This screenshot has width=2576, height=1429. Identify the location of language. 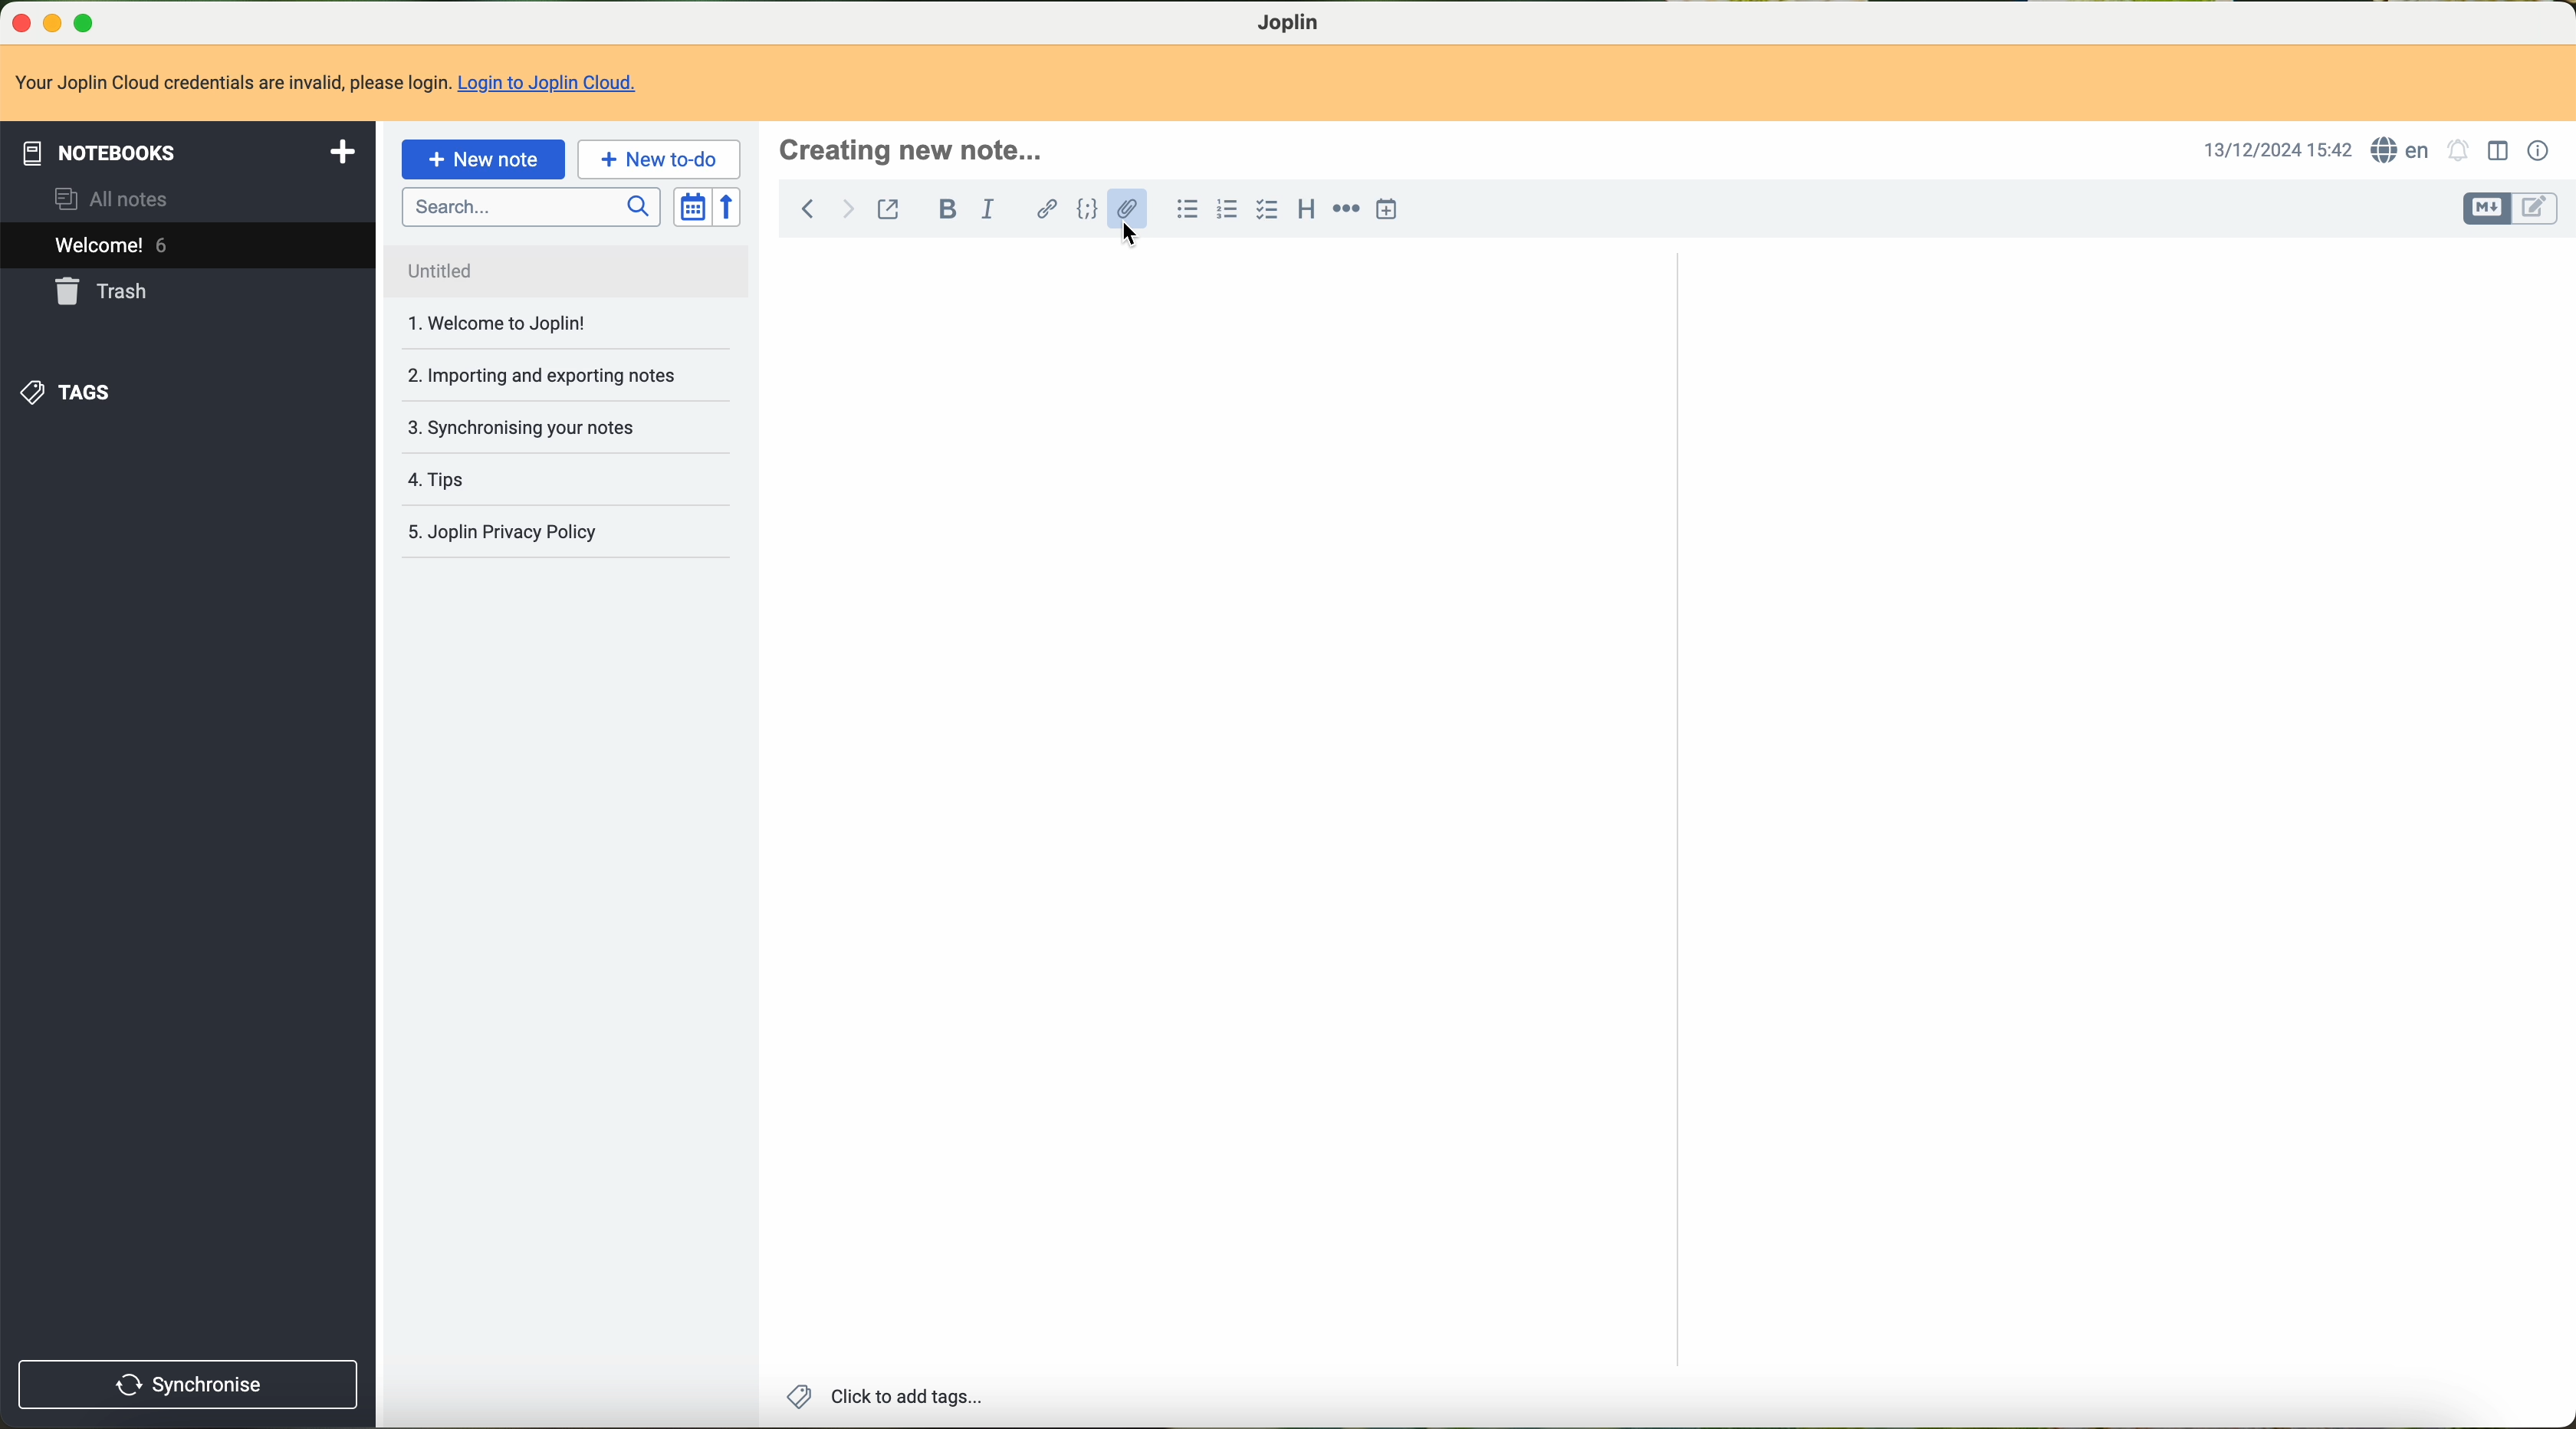
(2402, 150).